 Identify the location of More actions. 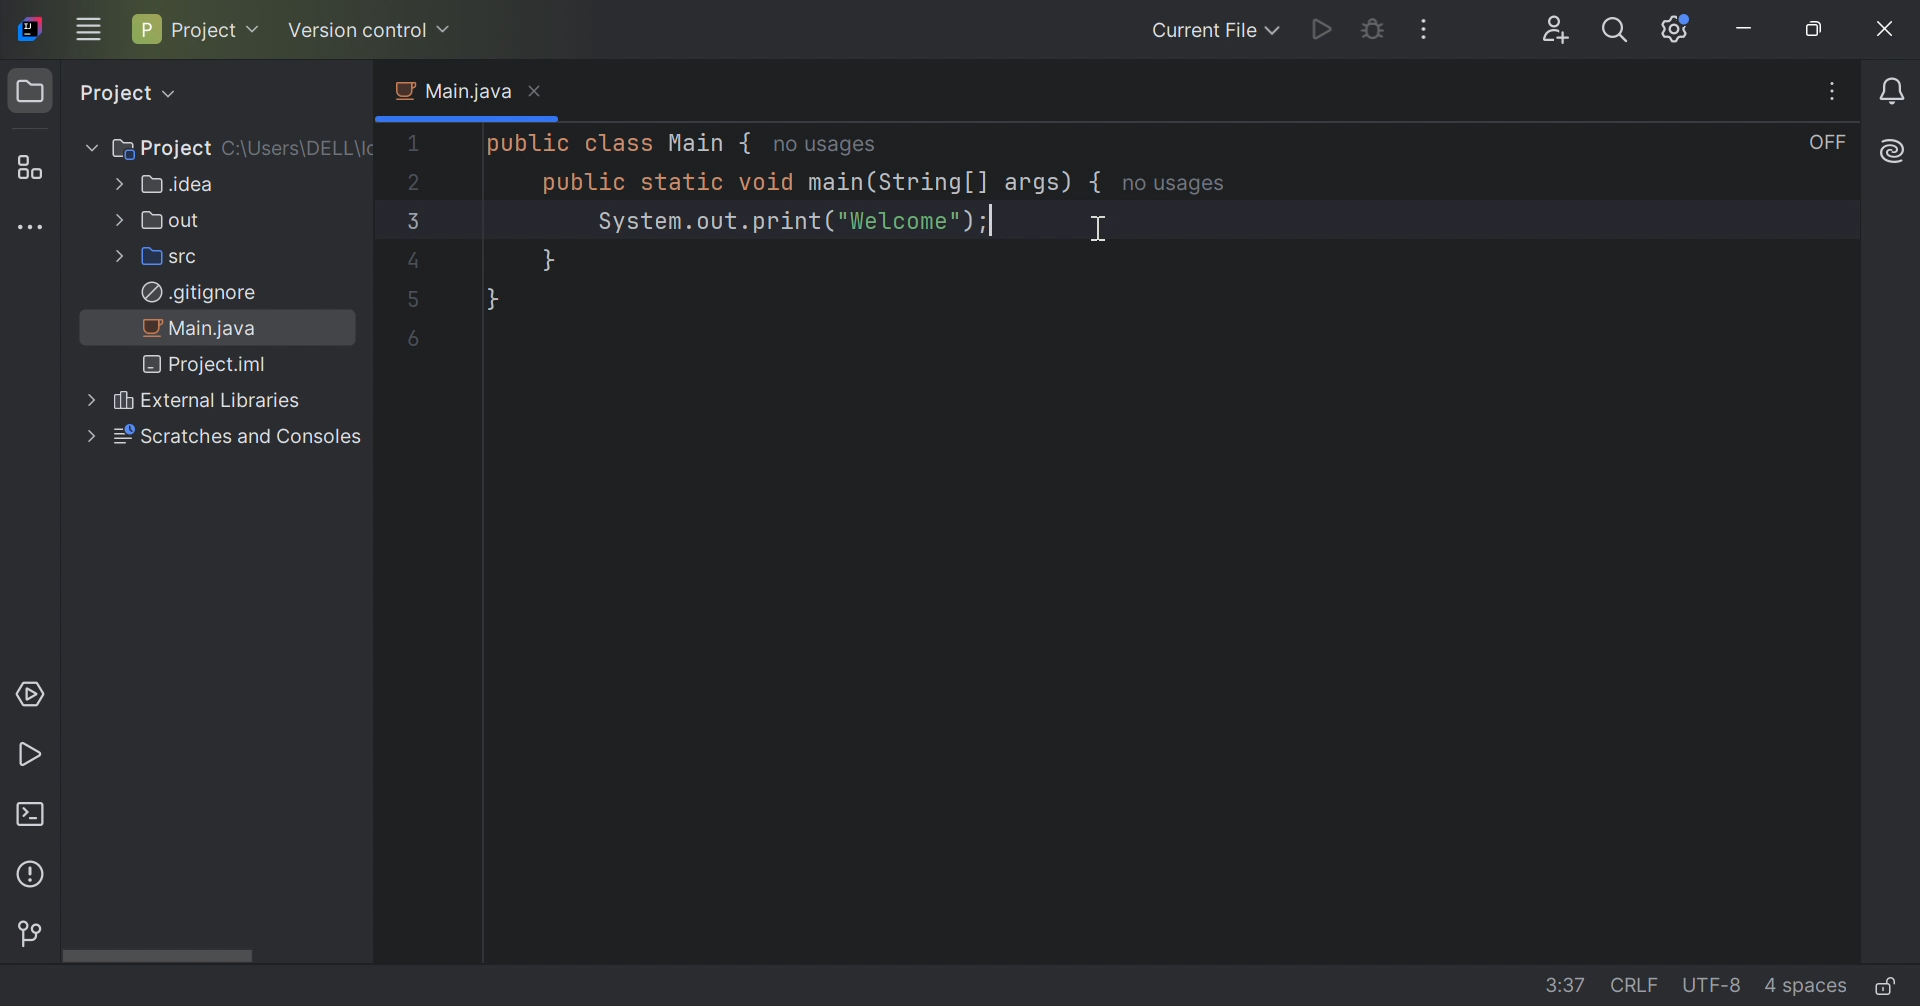
(1421, 30).